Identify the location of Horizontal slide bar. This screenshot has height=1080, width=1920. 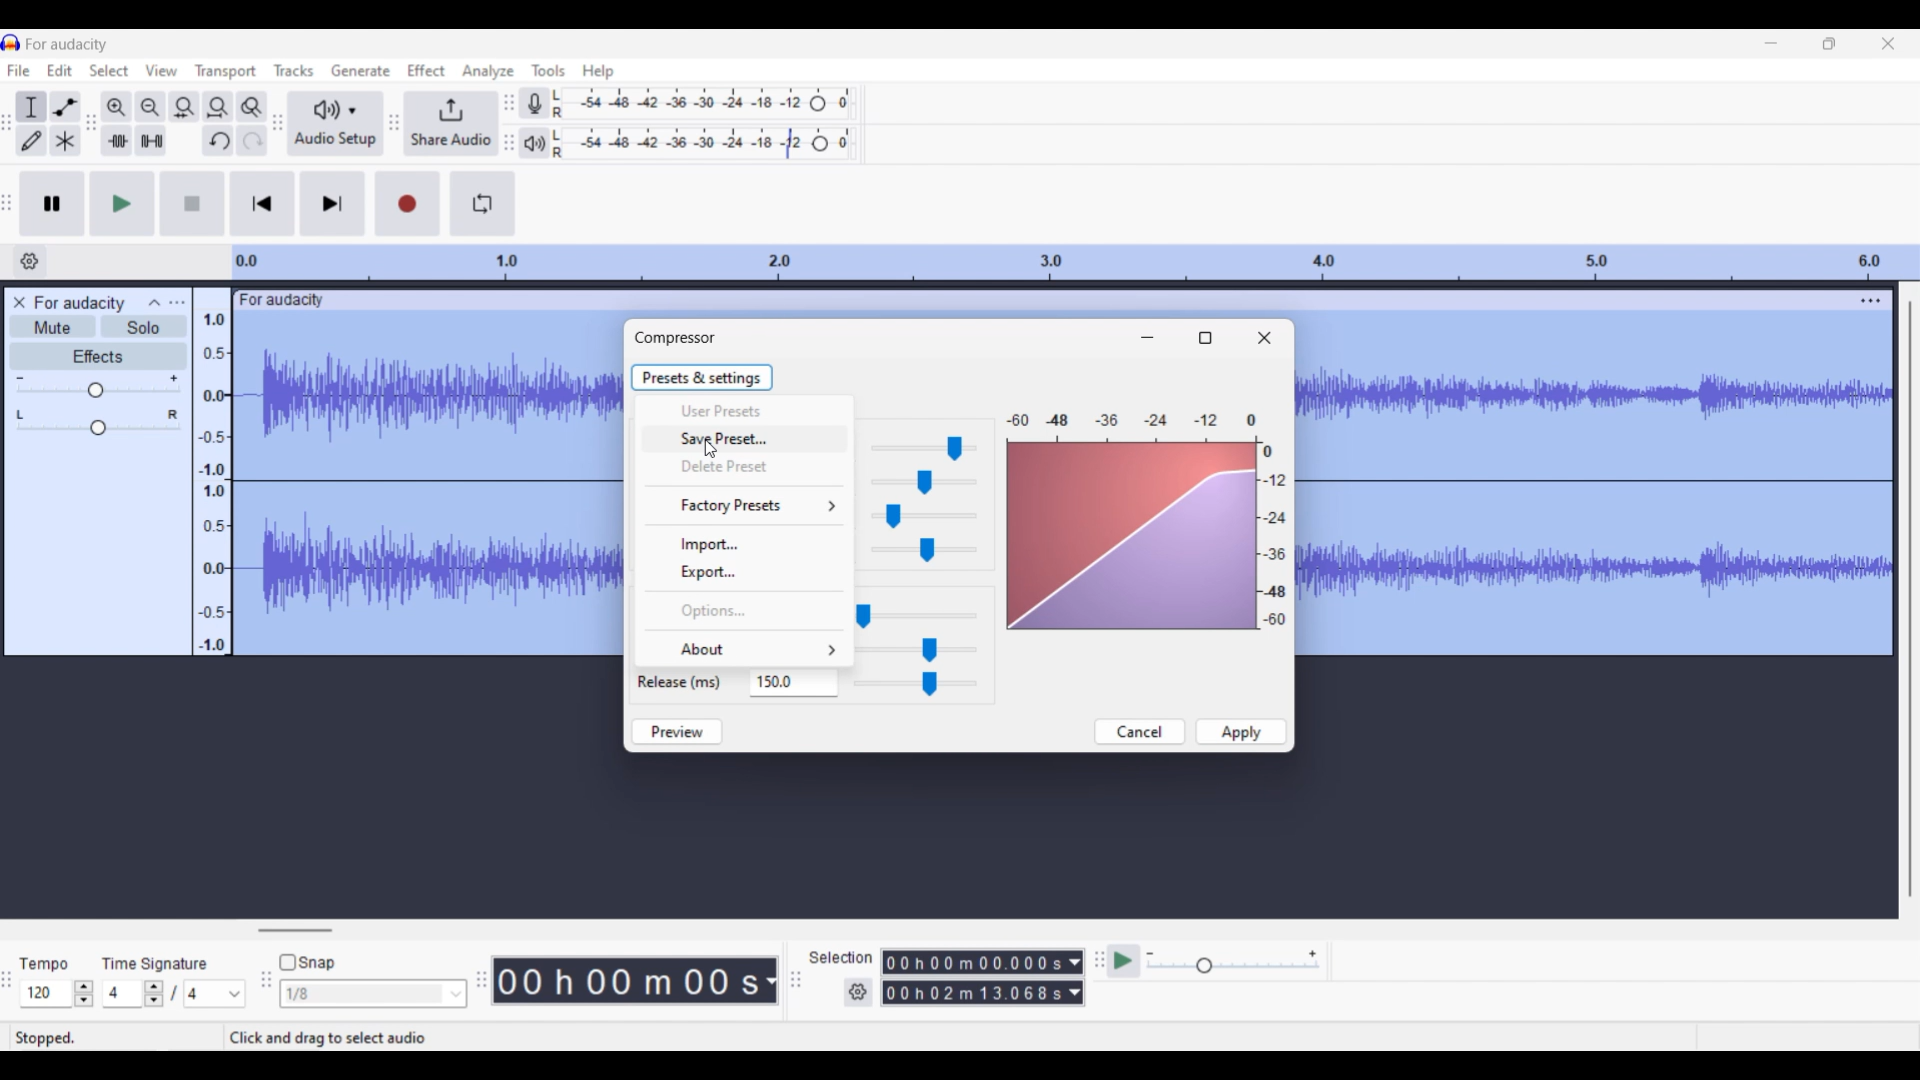
(296, 930).